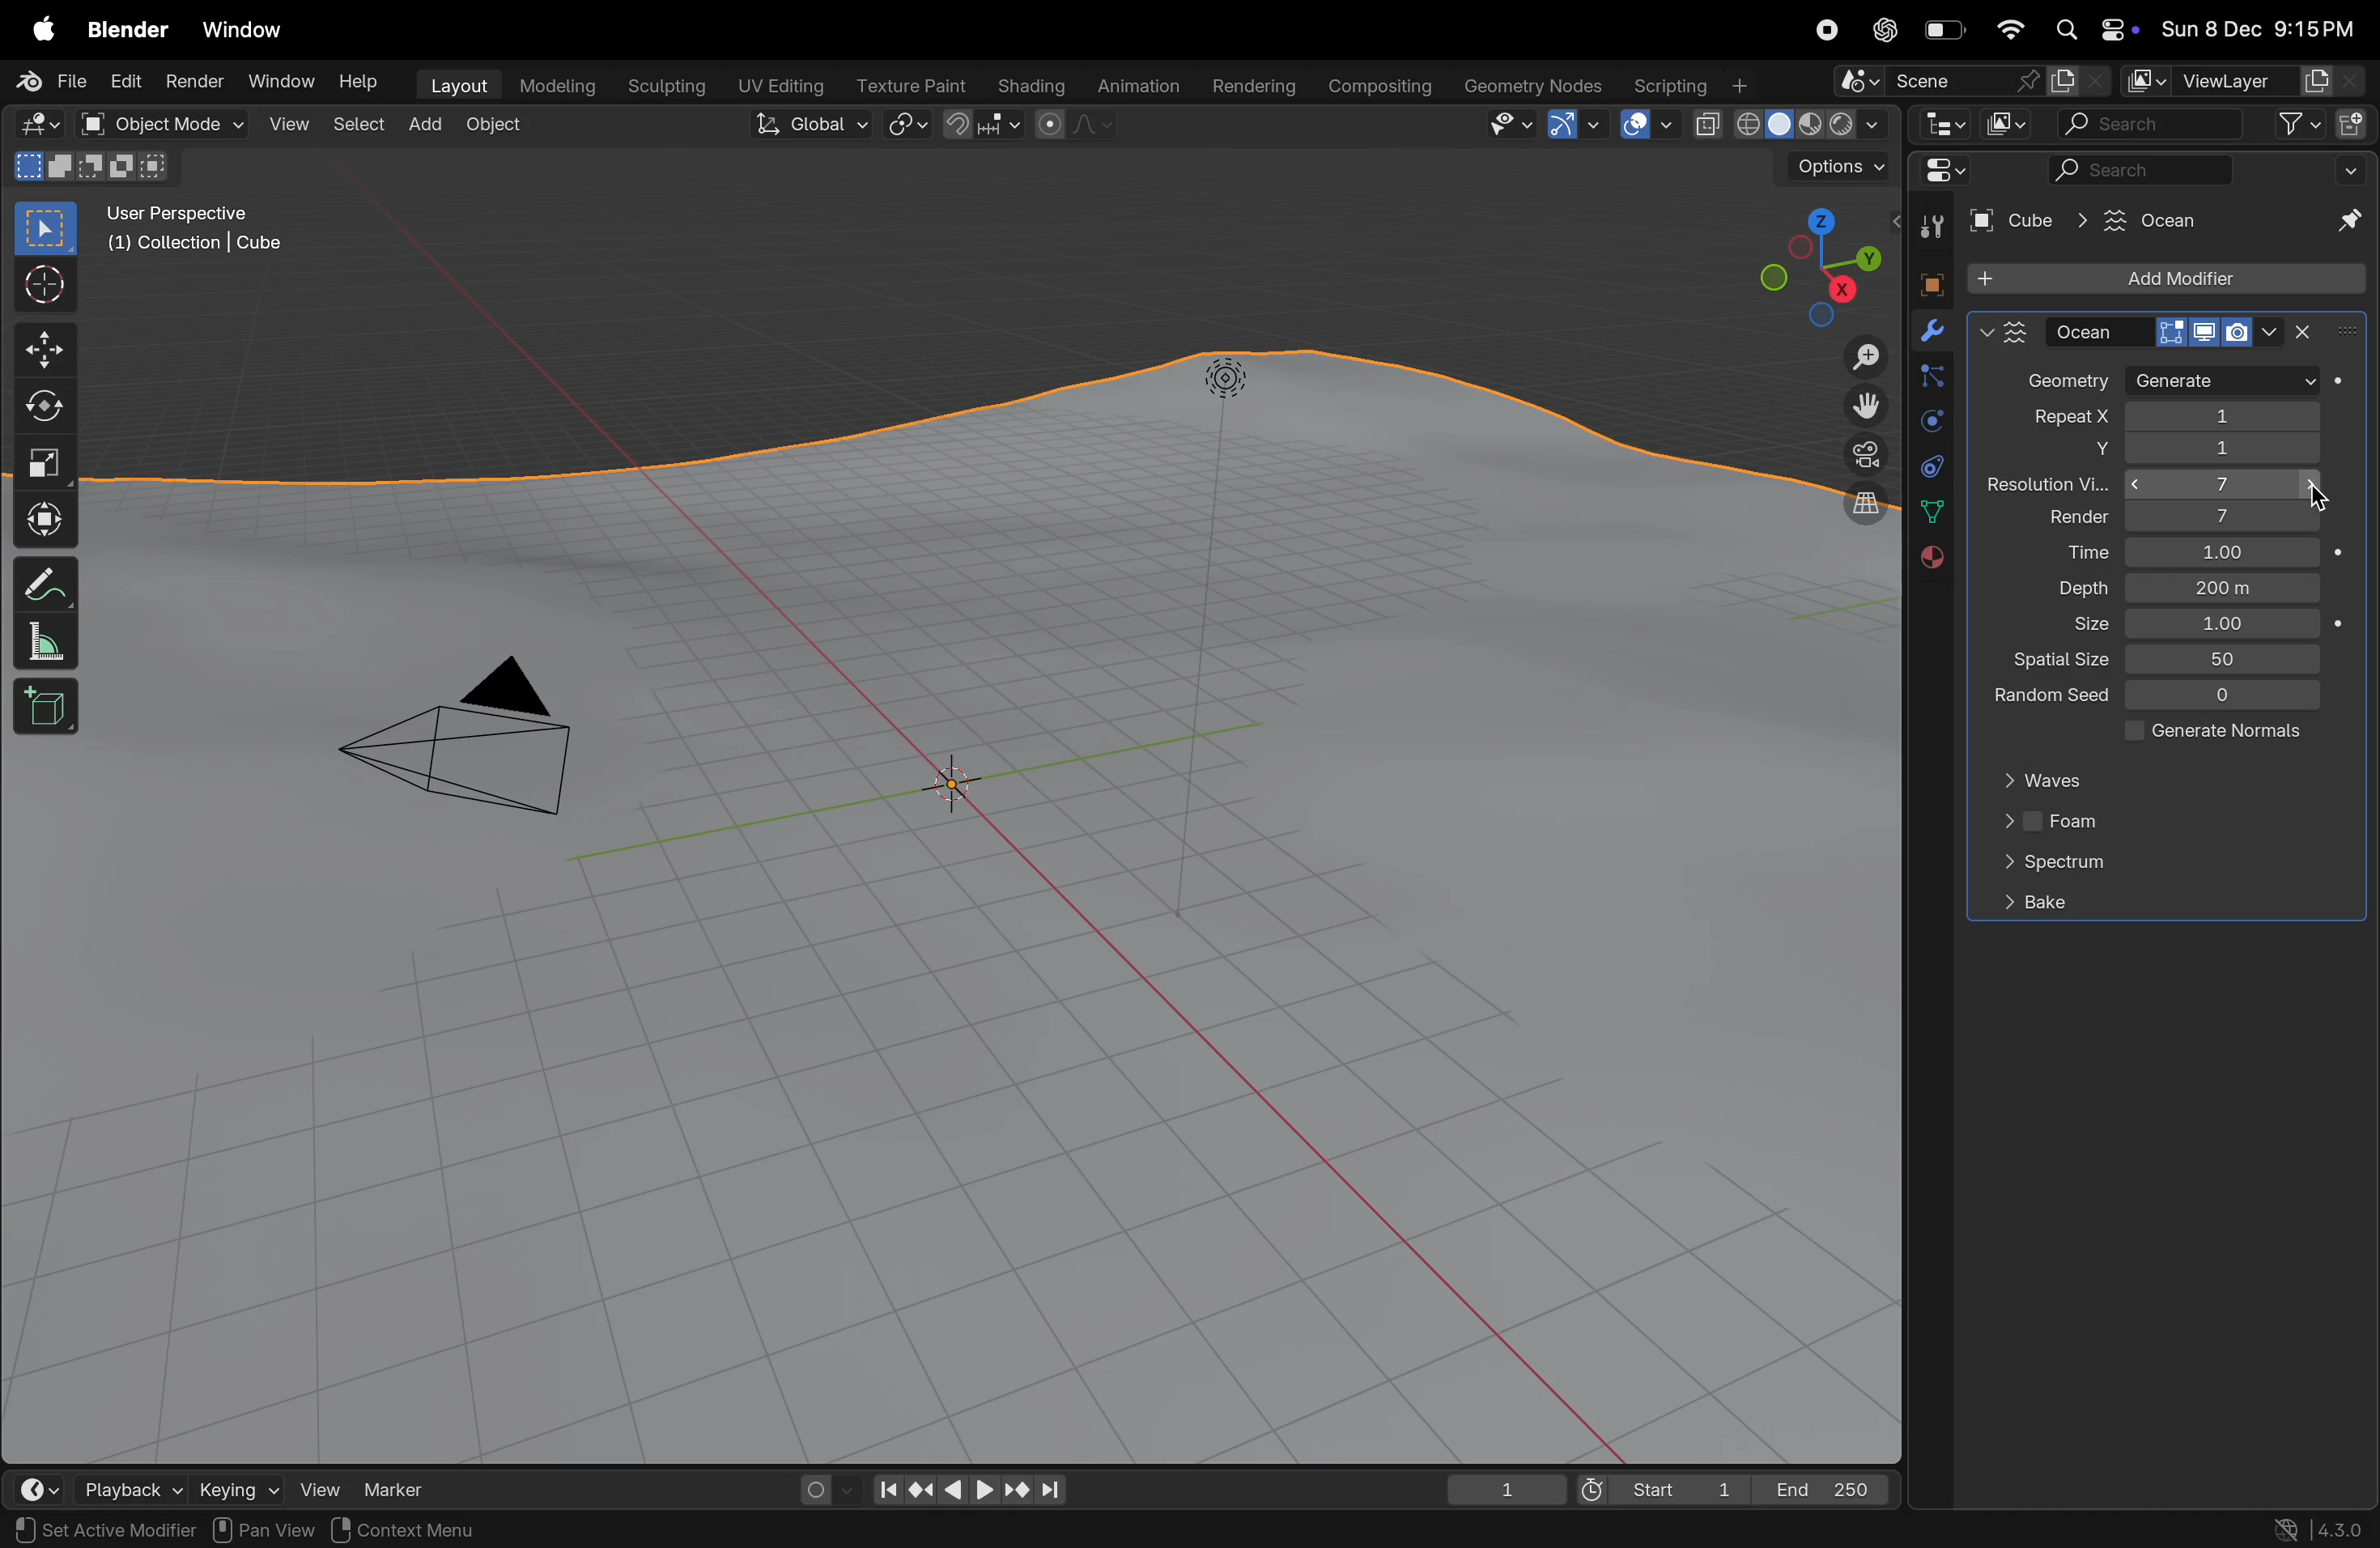 Image resolution: width=2380 pixels, height=1548 pixels. What do you see at coordinates (2224, 416) in the screenshot?
I see `1` at bounding box center [2224, 416].